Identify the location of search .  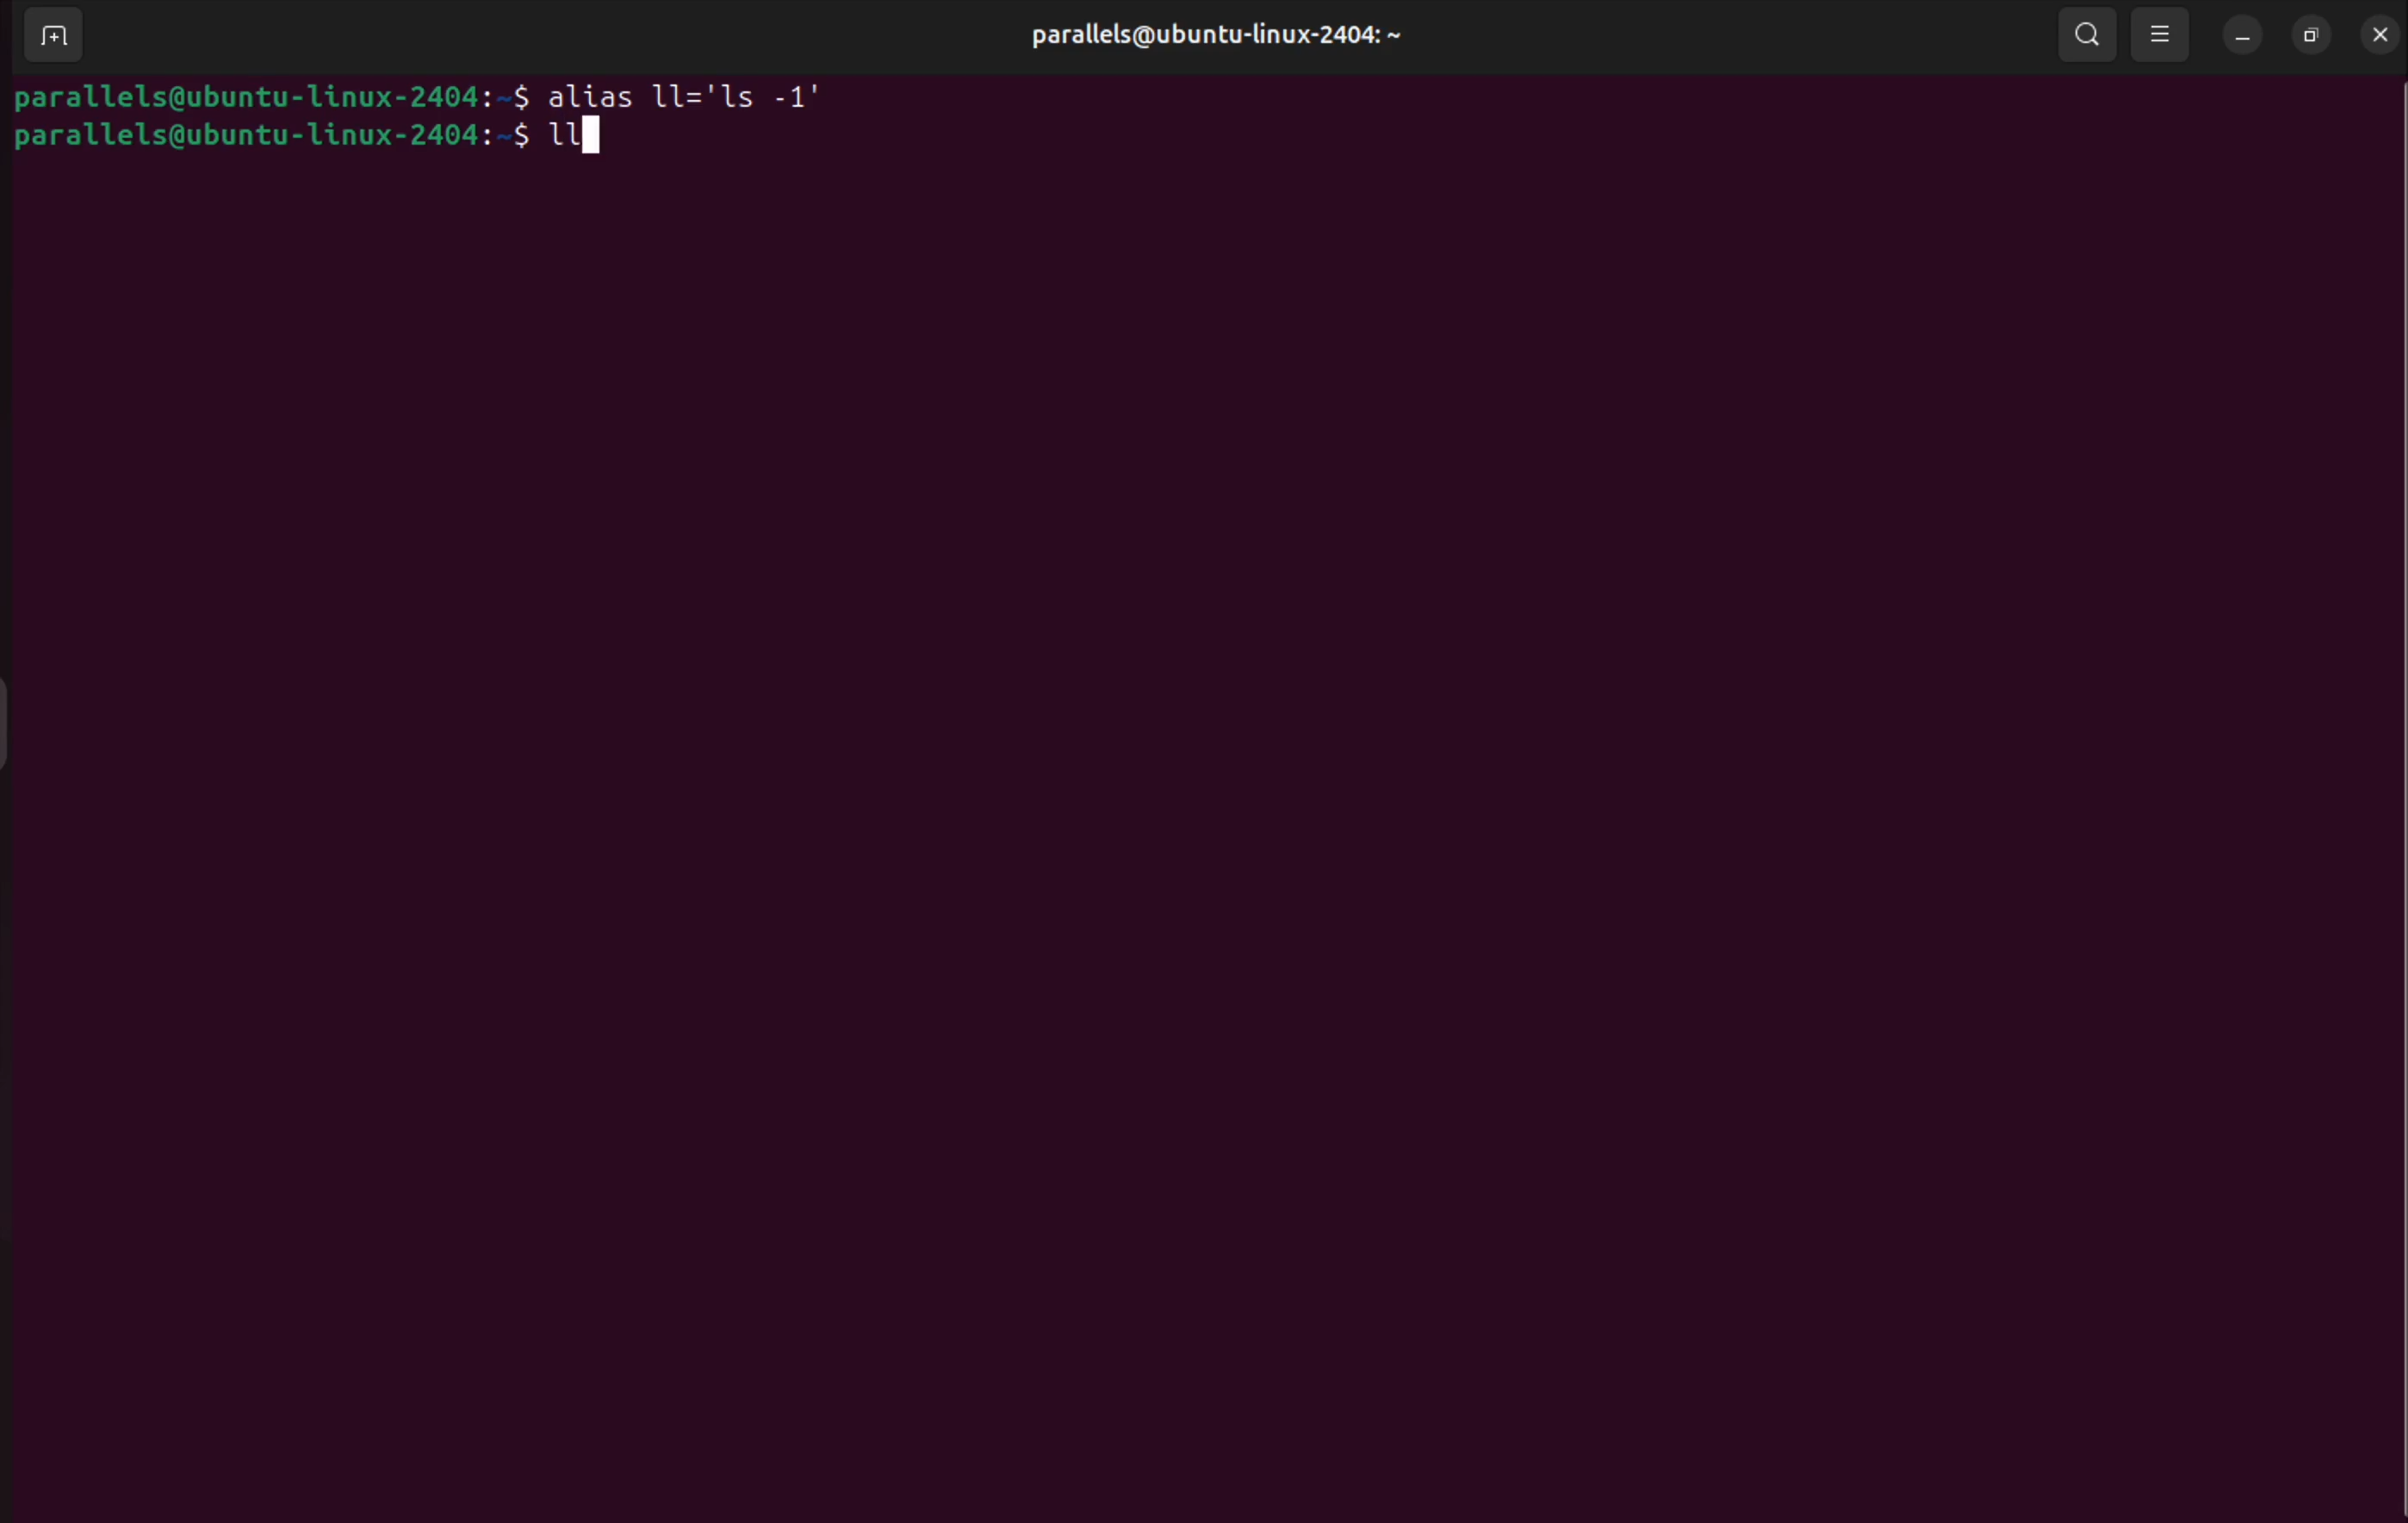
(2088, 33).